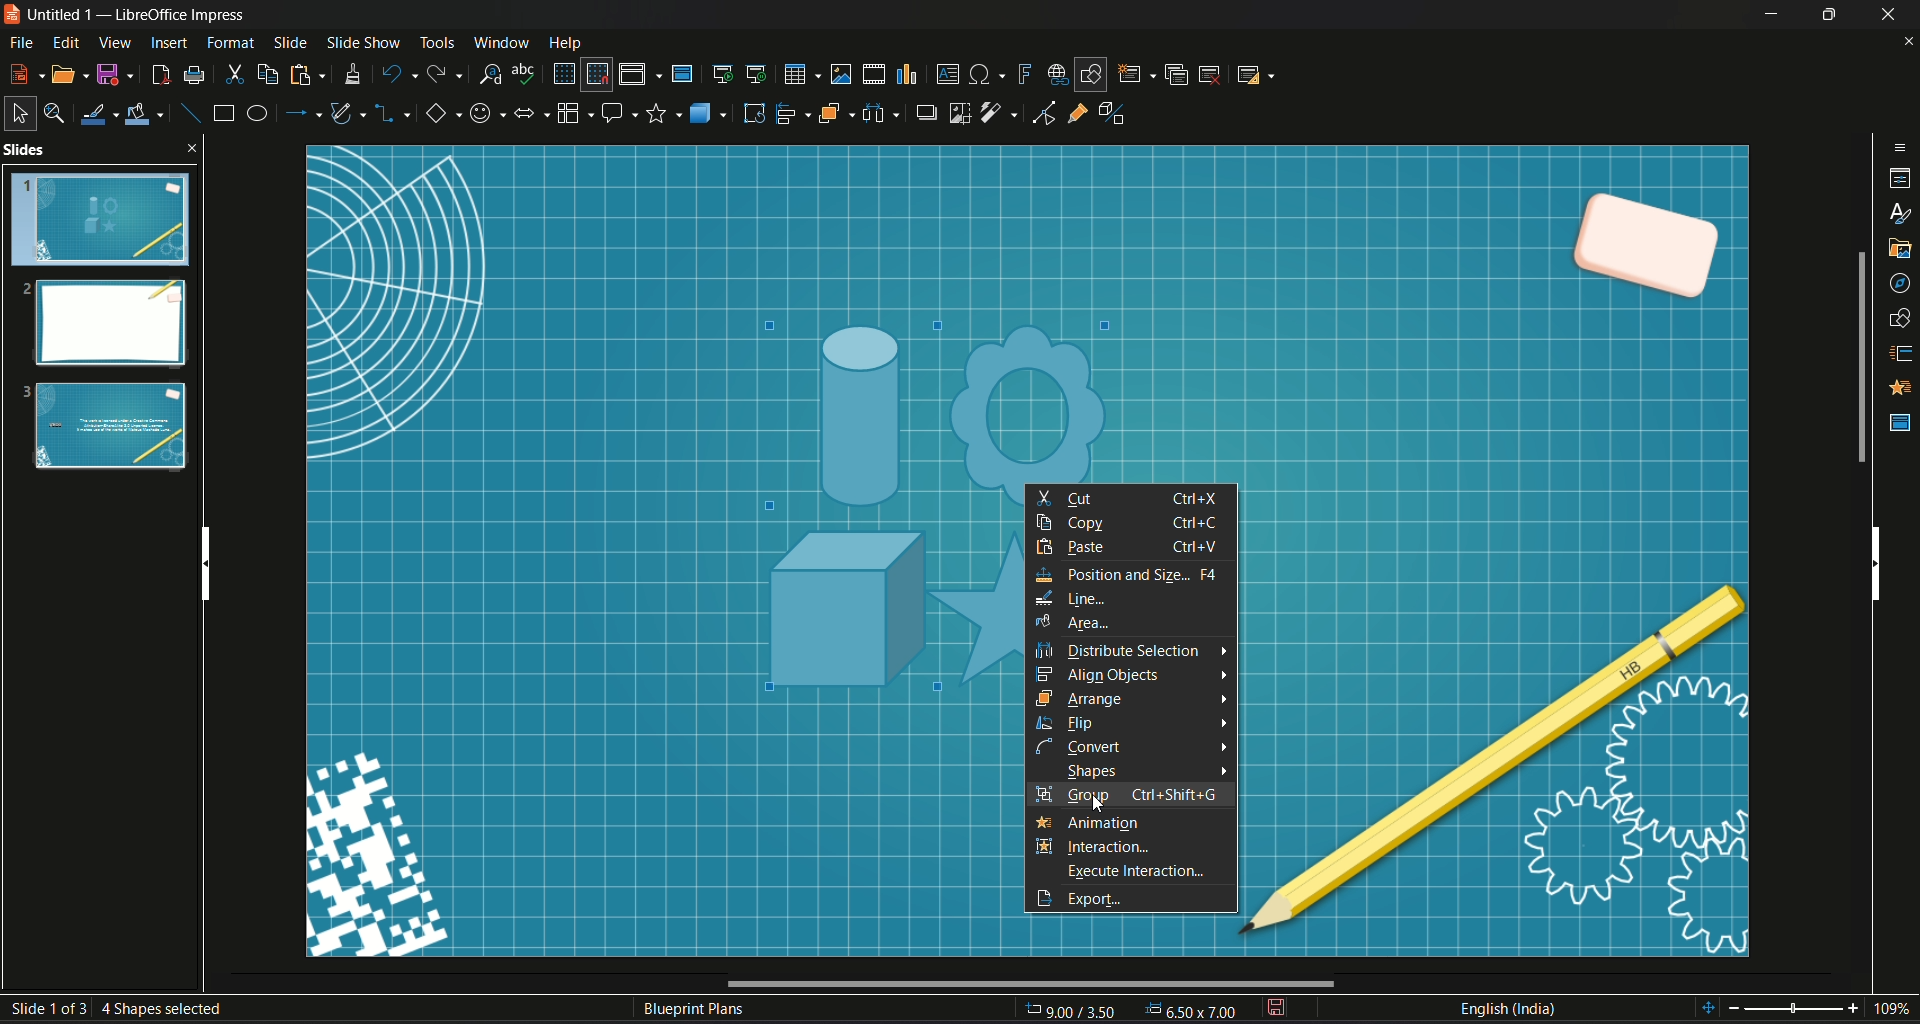 The height and width of the screenshot is (1024, 1920). Describe the element at coordinates (946, 72) in the screenshot. I see `insert textbox` at that location.